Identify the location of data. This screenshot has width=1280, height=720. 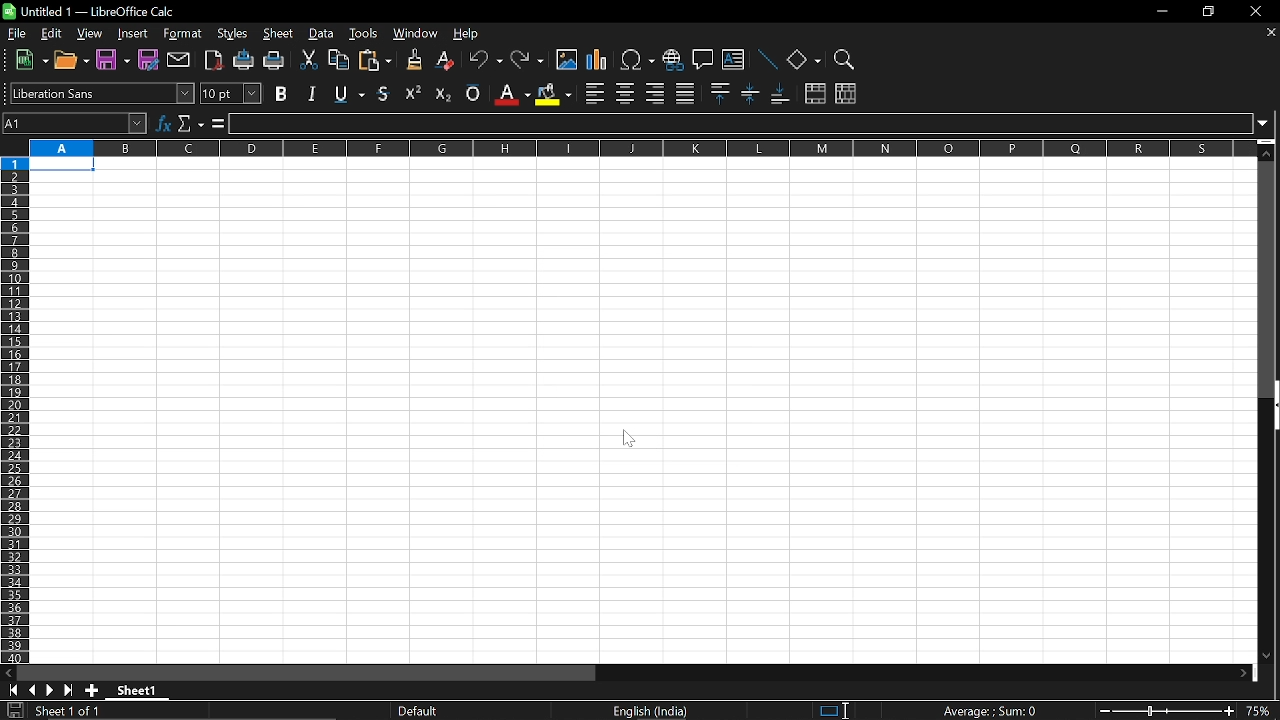
(322, 34).